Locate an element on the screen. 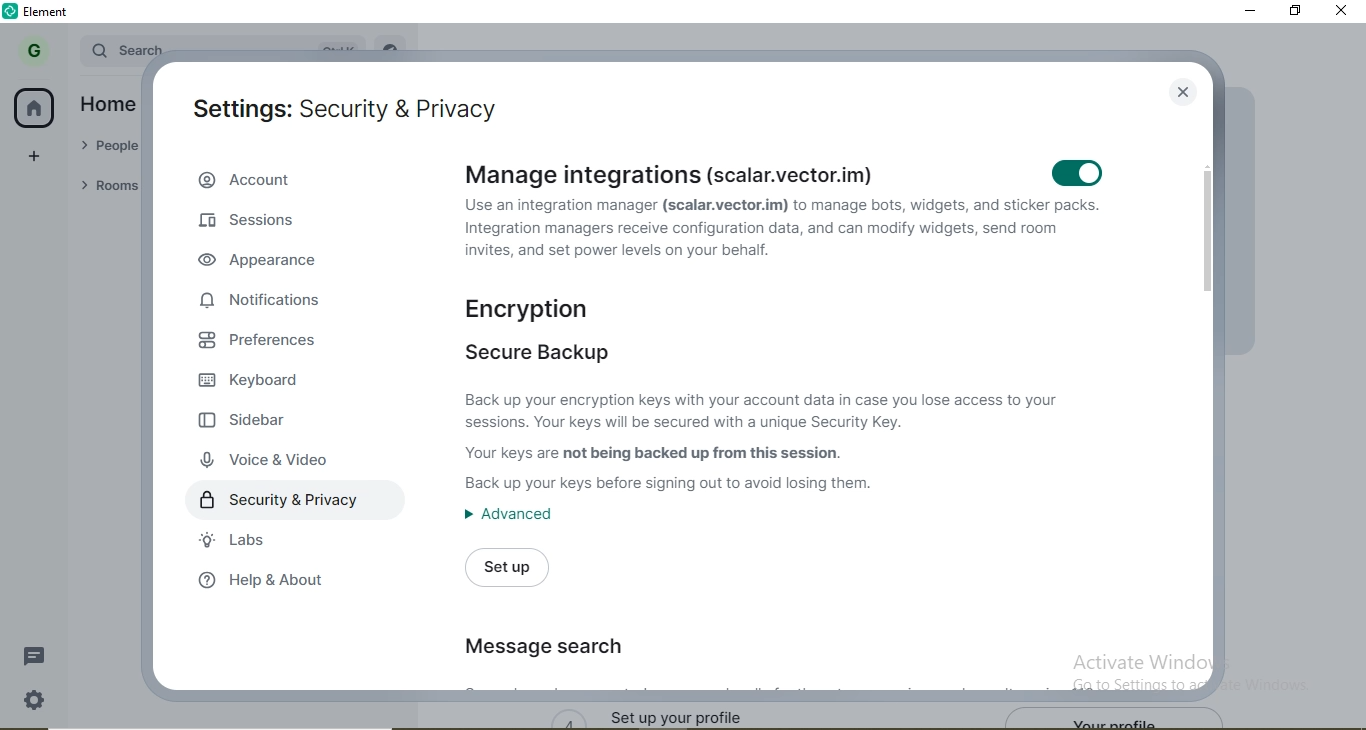 The height and width of the screenshot is (730, 1366). close is located at coordinates (1343, 12).